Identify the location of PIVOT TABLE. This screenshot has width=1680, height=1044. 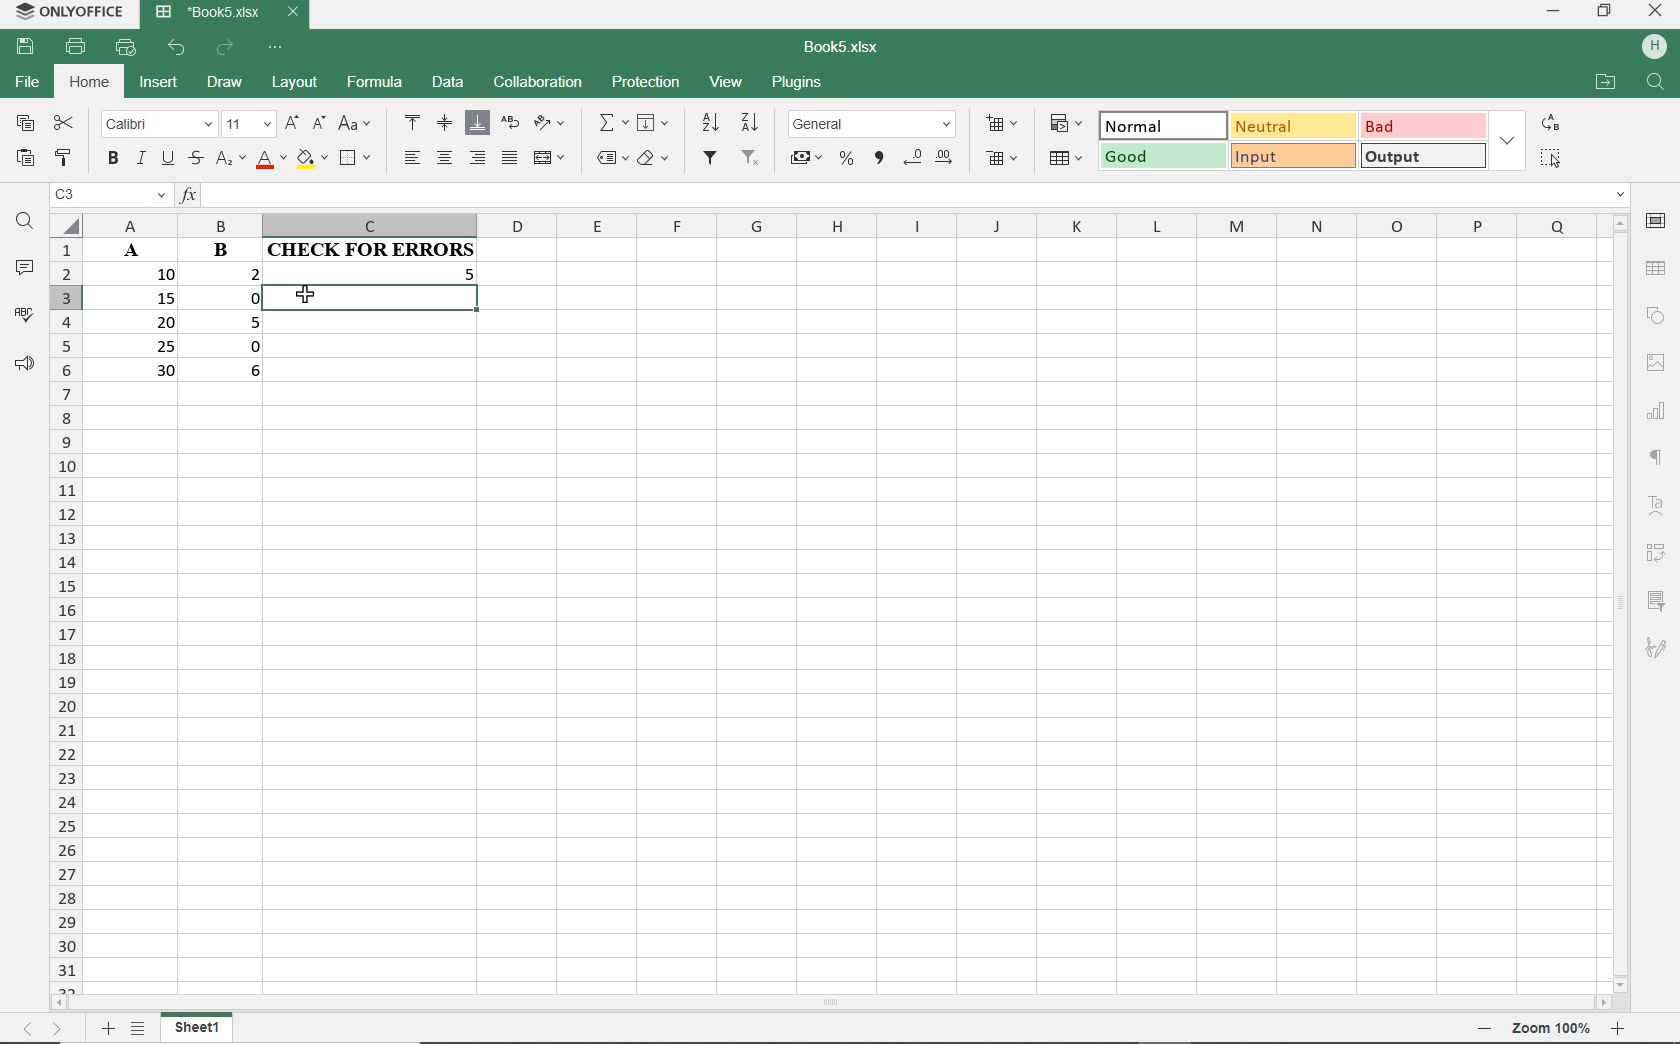
(1654, 554).